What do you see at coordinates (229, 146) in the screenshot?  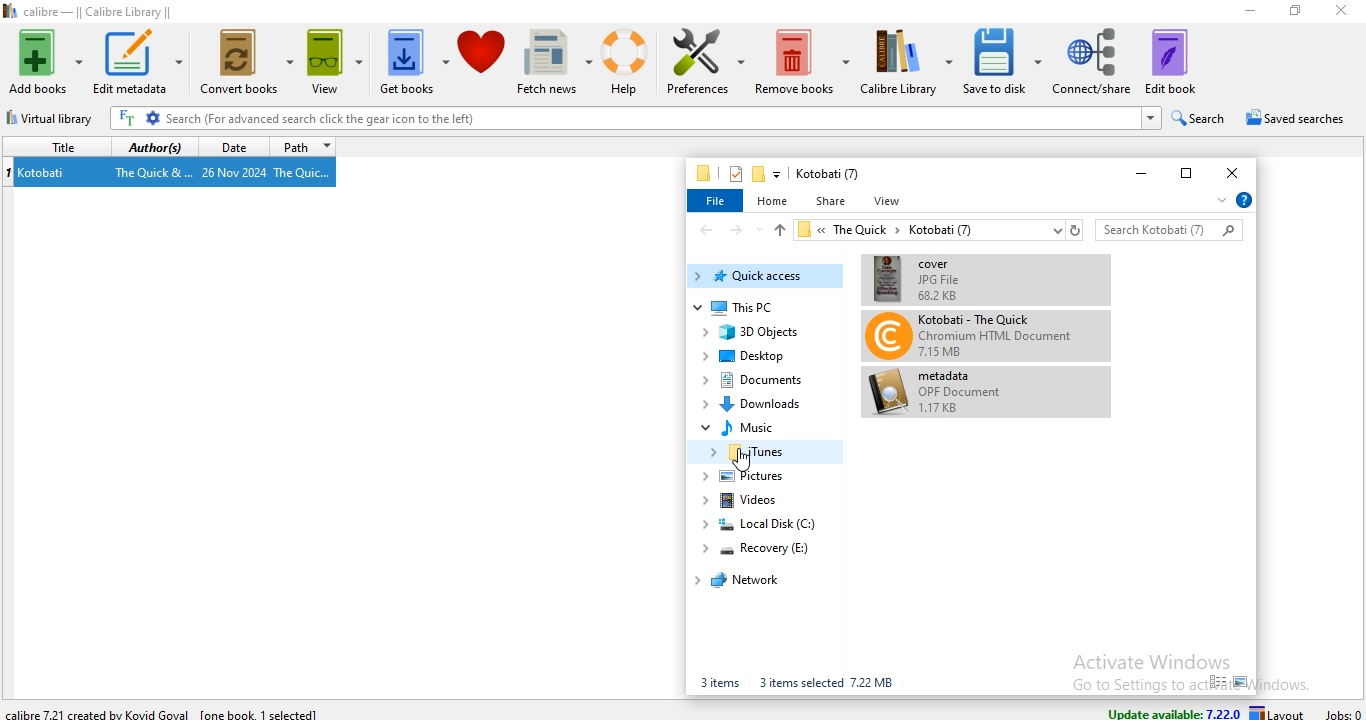 I see `date` at bounding box center [229, 146].